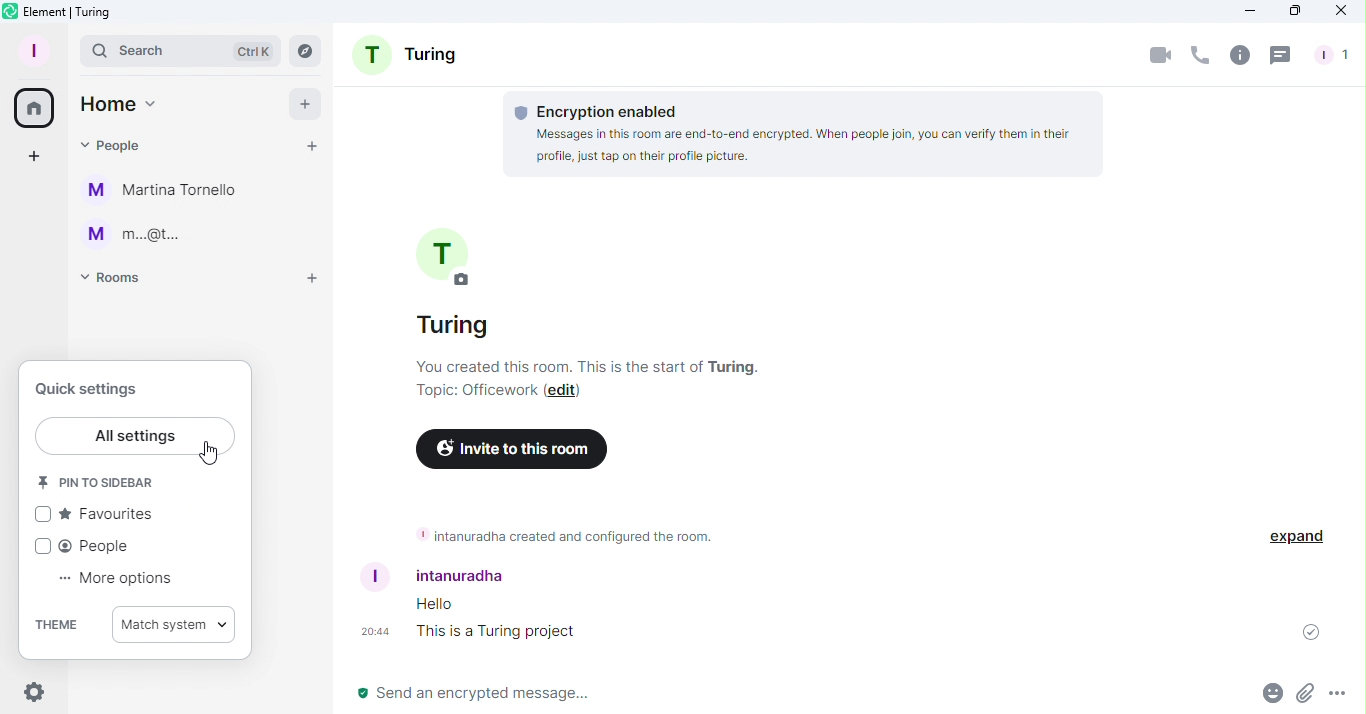  I want to click on People, so click(108, 144).